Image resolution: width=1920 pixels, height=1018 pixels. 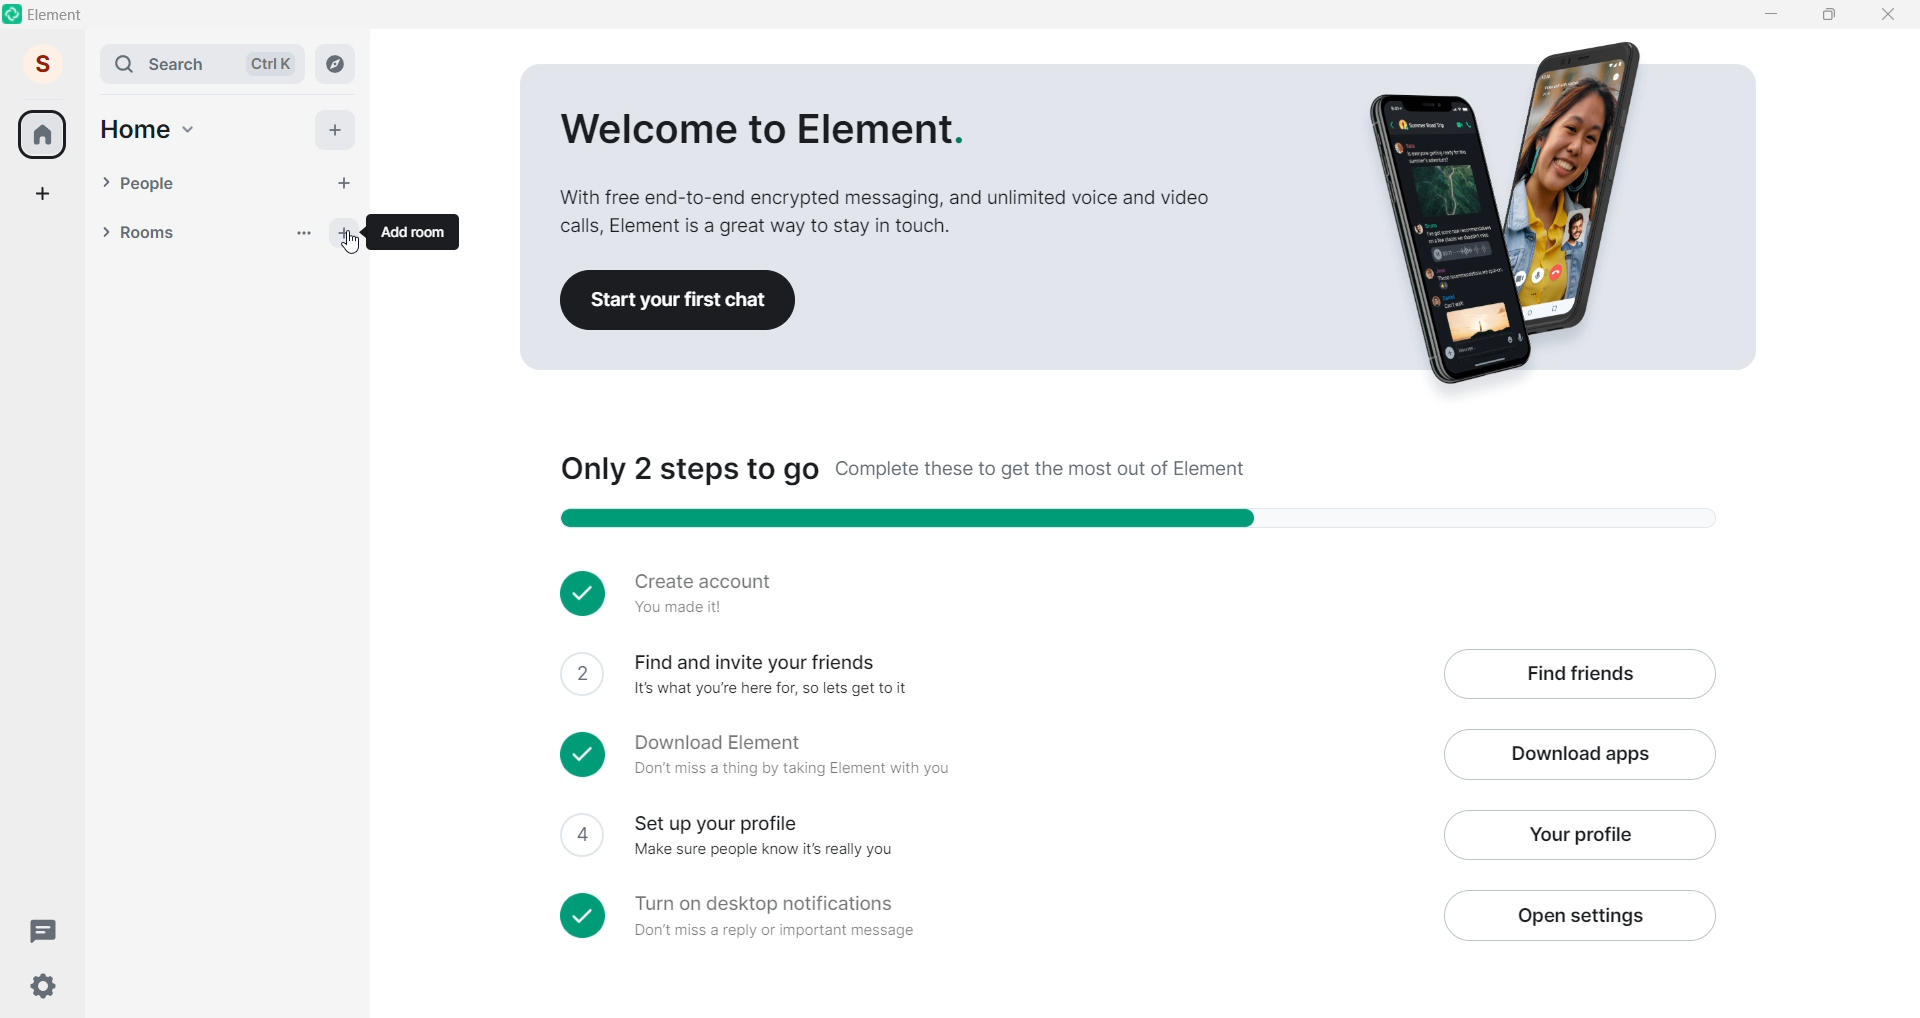 I want to click on Open Settings, so click(x=1578, y=915).